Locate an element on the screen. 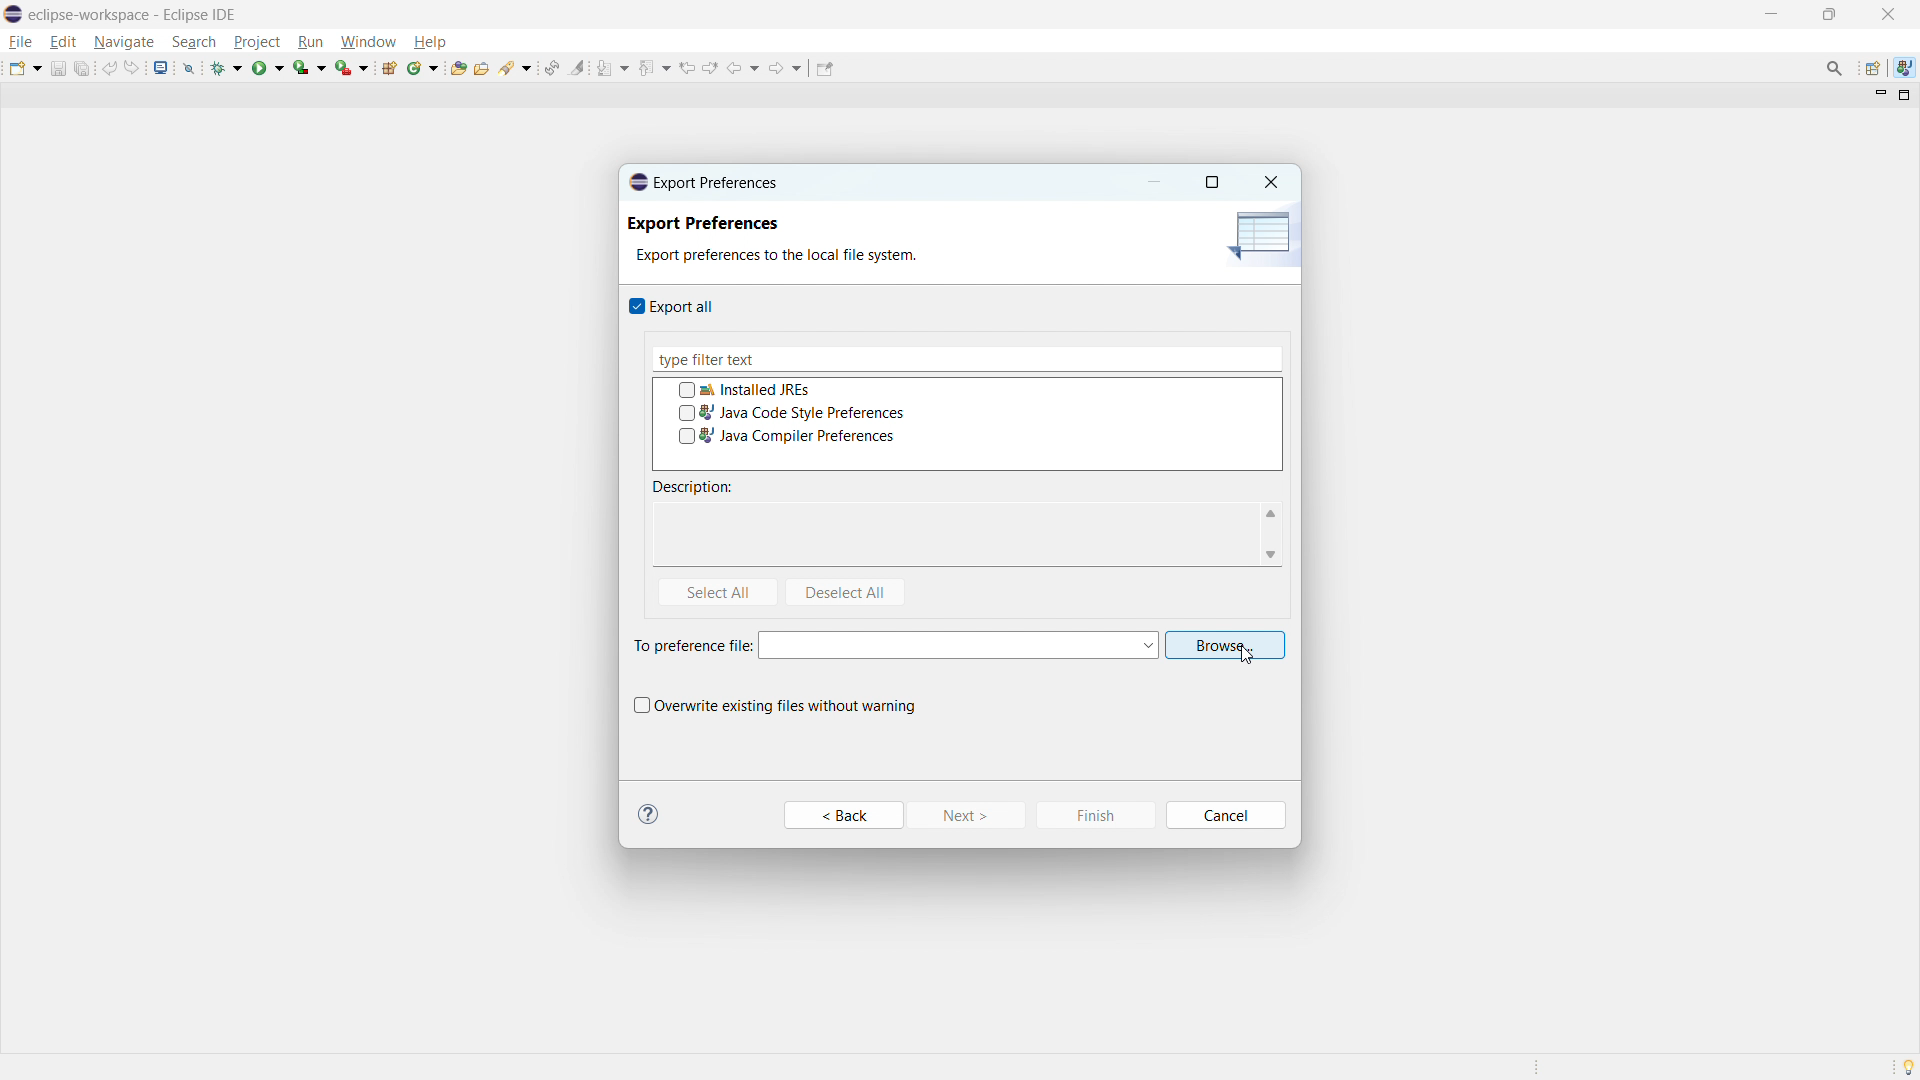  file is located at coordinates (22, 42).